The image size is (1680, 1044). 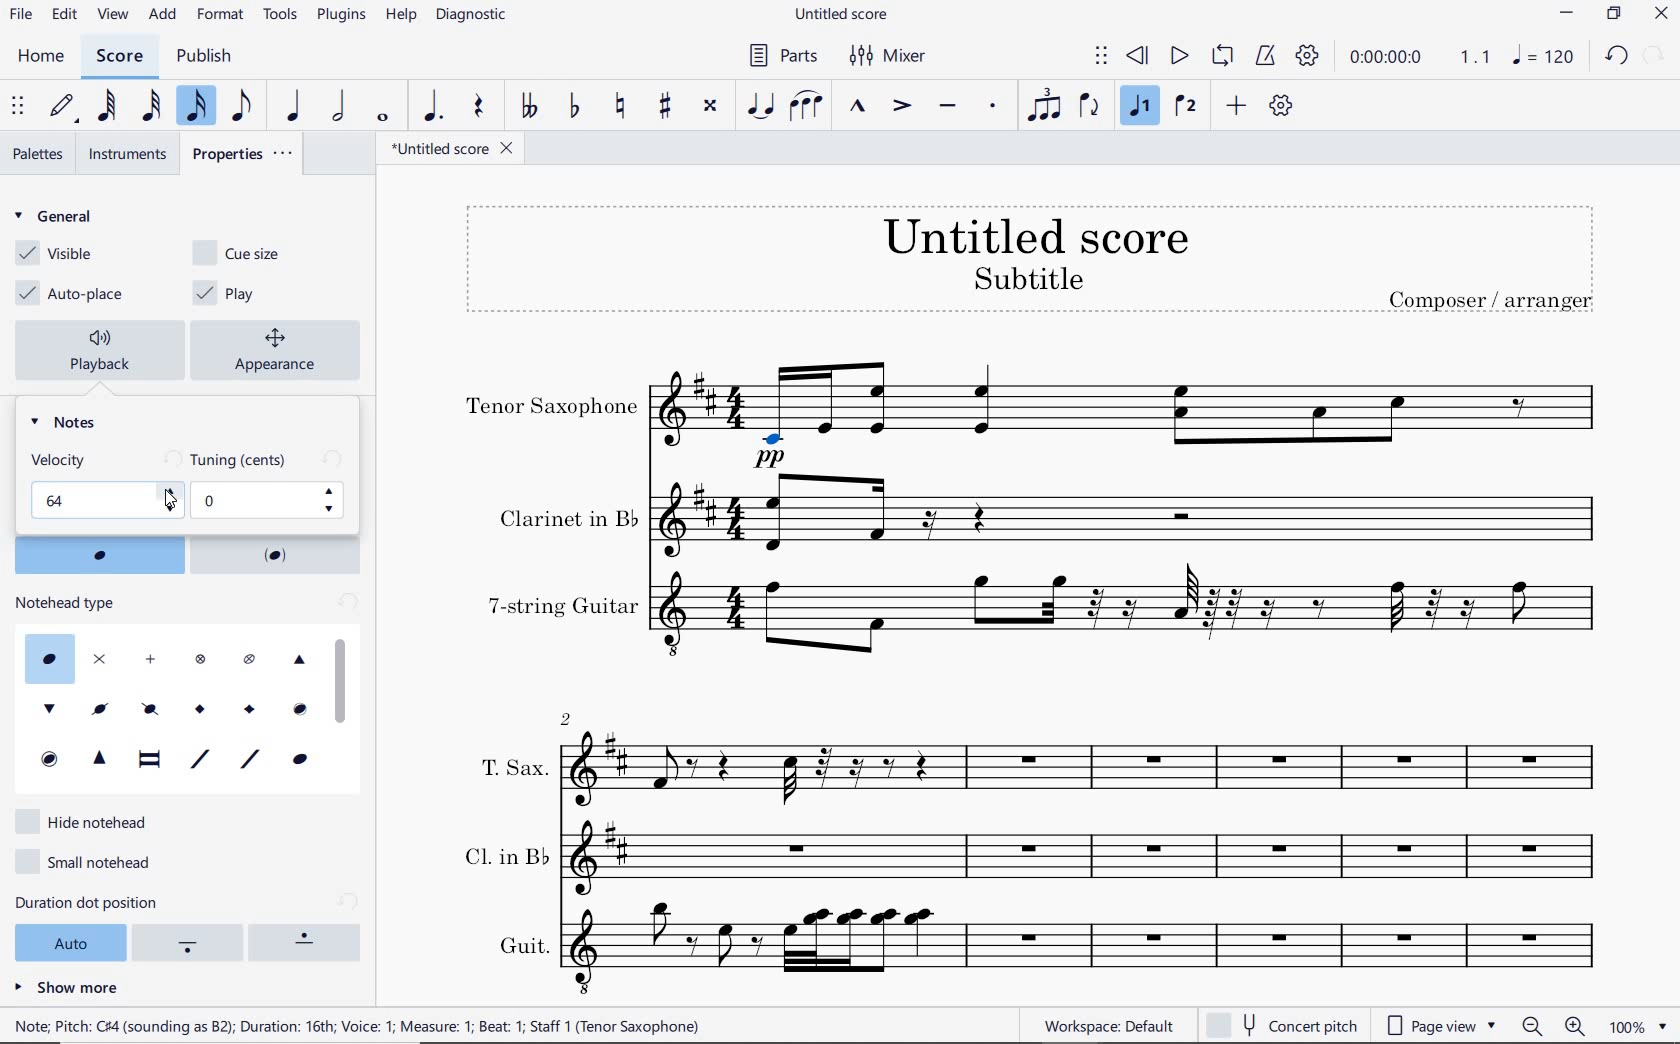 What do you see at coordinates (1490, 298) in the screenshot?
I see `text` at bounding box center [1490, 298].